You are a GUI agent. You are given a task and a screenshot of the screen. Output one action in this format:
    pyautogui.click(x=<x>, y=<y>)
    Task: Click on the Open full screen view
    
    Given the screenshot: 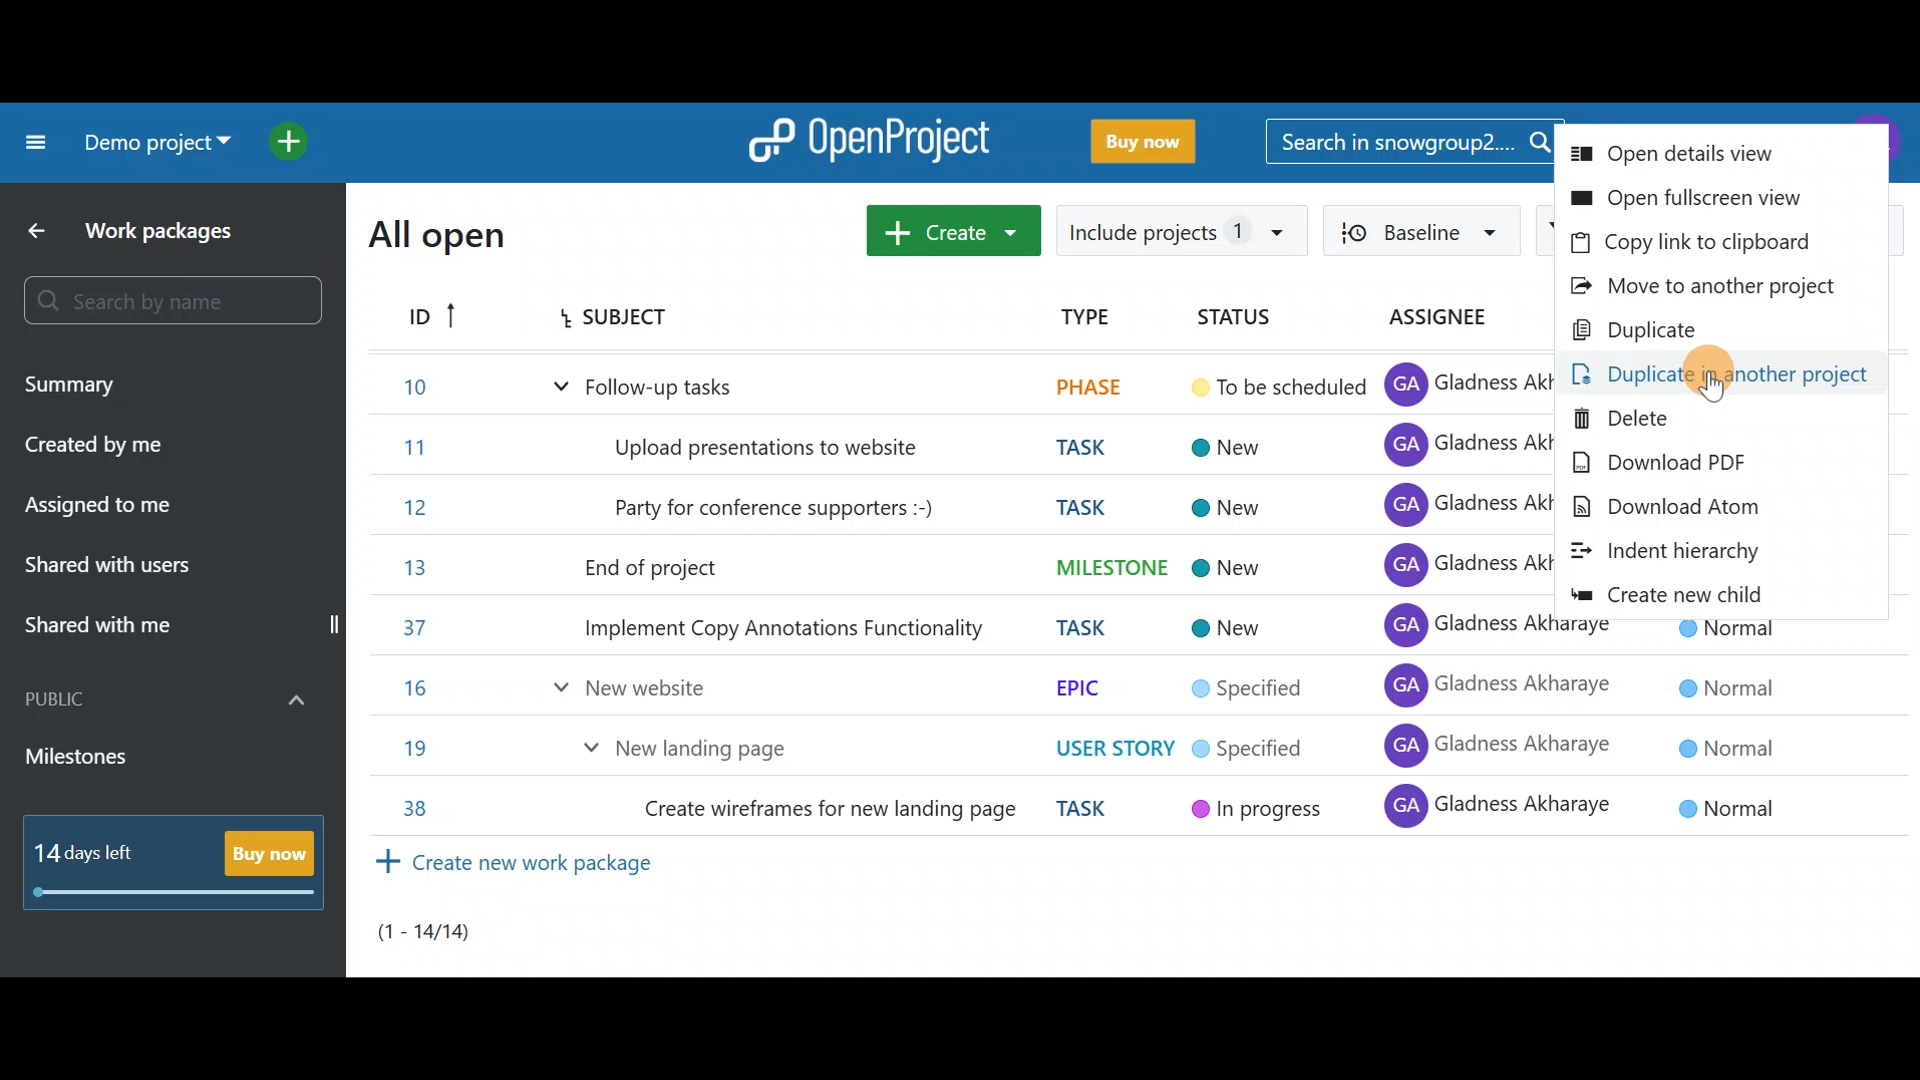 What is the action you would take?
    pyautogui.click(x=1710, y=196)
    